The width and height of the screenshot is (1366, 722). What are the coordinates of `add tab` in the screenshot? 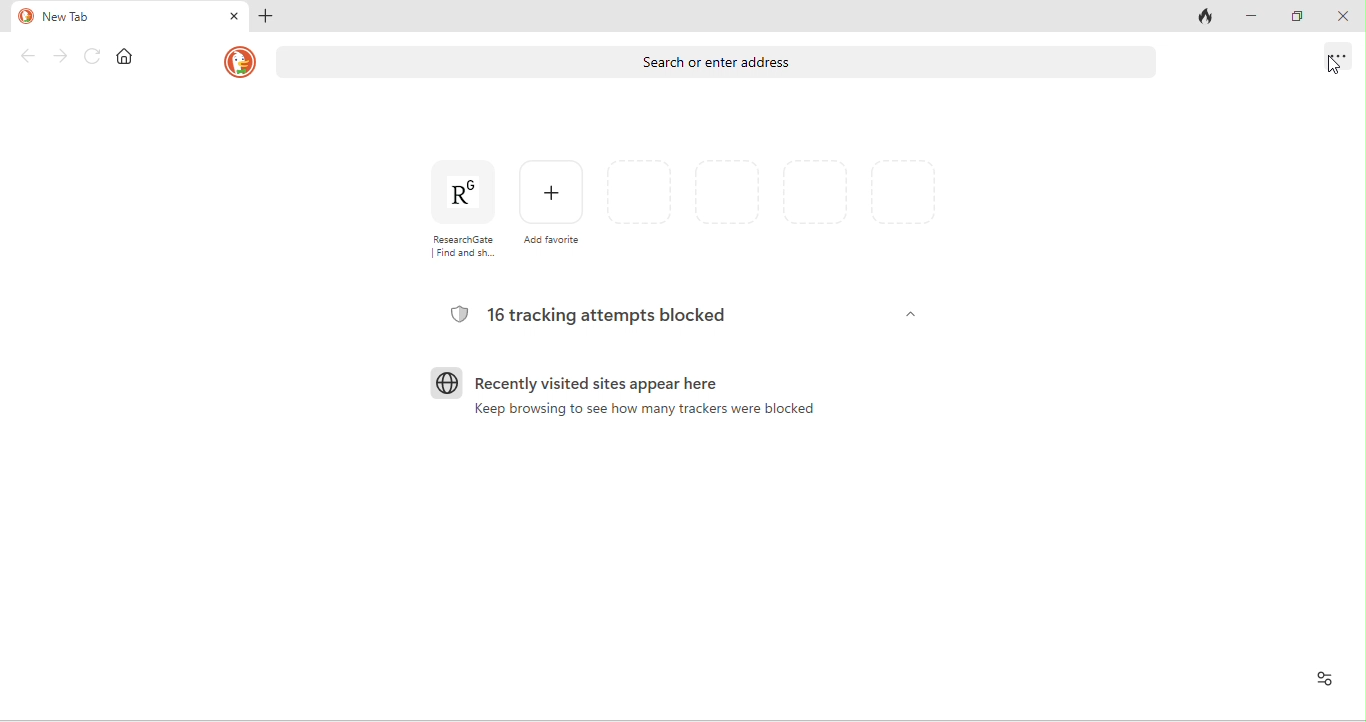 It's located at (269, 18).